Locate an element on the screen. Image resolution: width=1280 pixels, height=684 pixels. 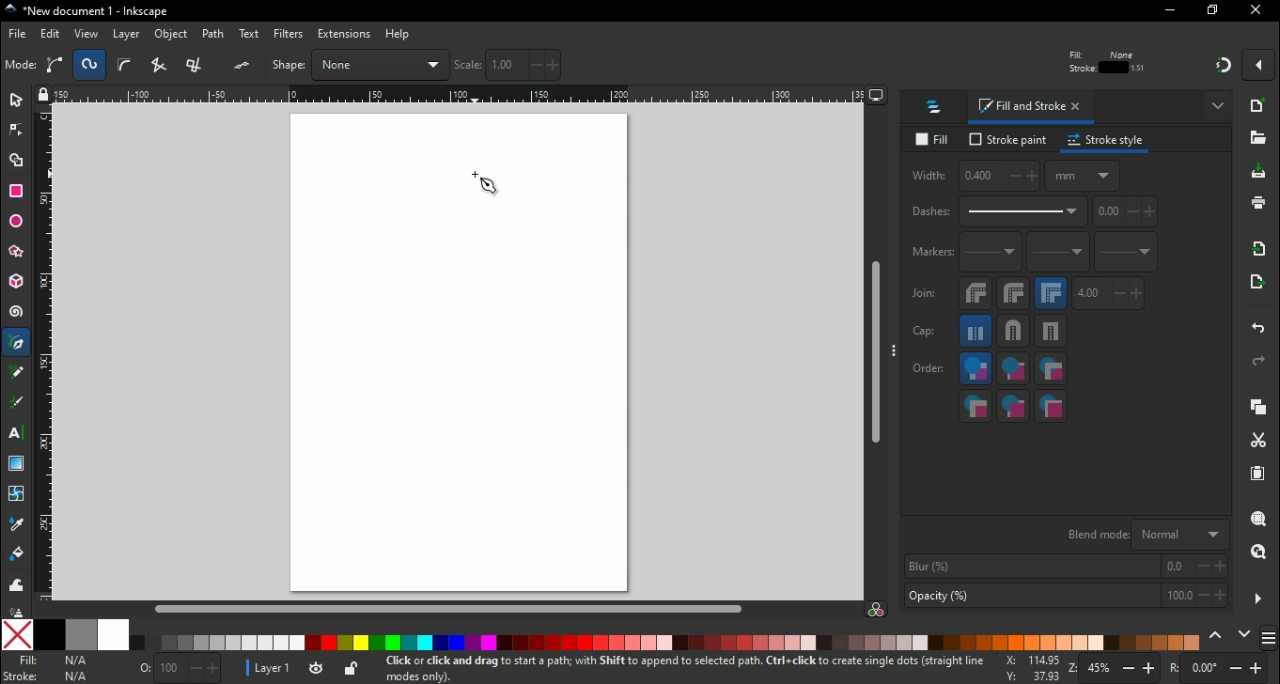
create regular bezier path is located at coordinates (56, 65).